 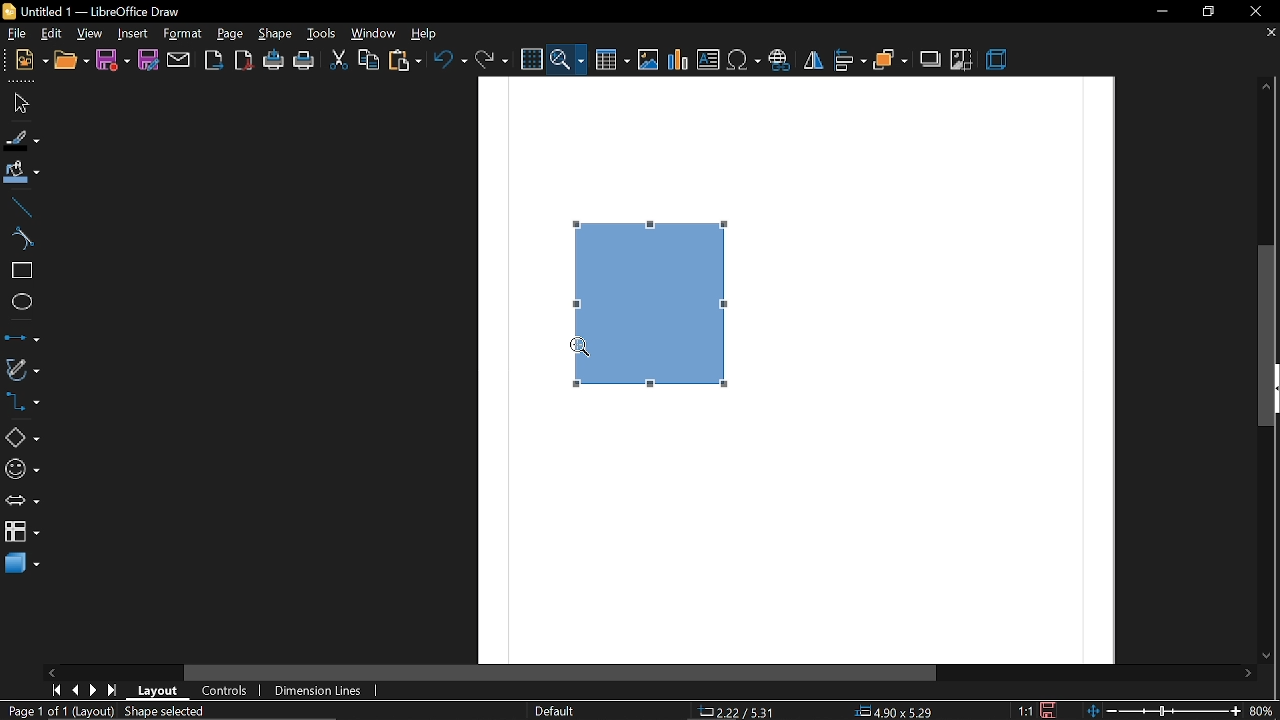 What do you see at coordinates (22, 565) in the screenshot?
I see `3d shapes` at bounding box center [22, 565].